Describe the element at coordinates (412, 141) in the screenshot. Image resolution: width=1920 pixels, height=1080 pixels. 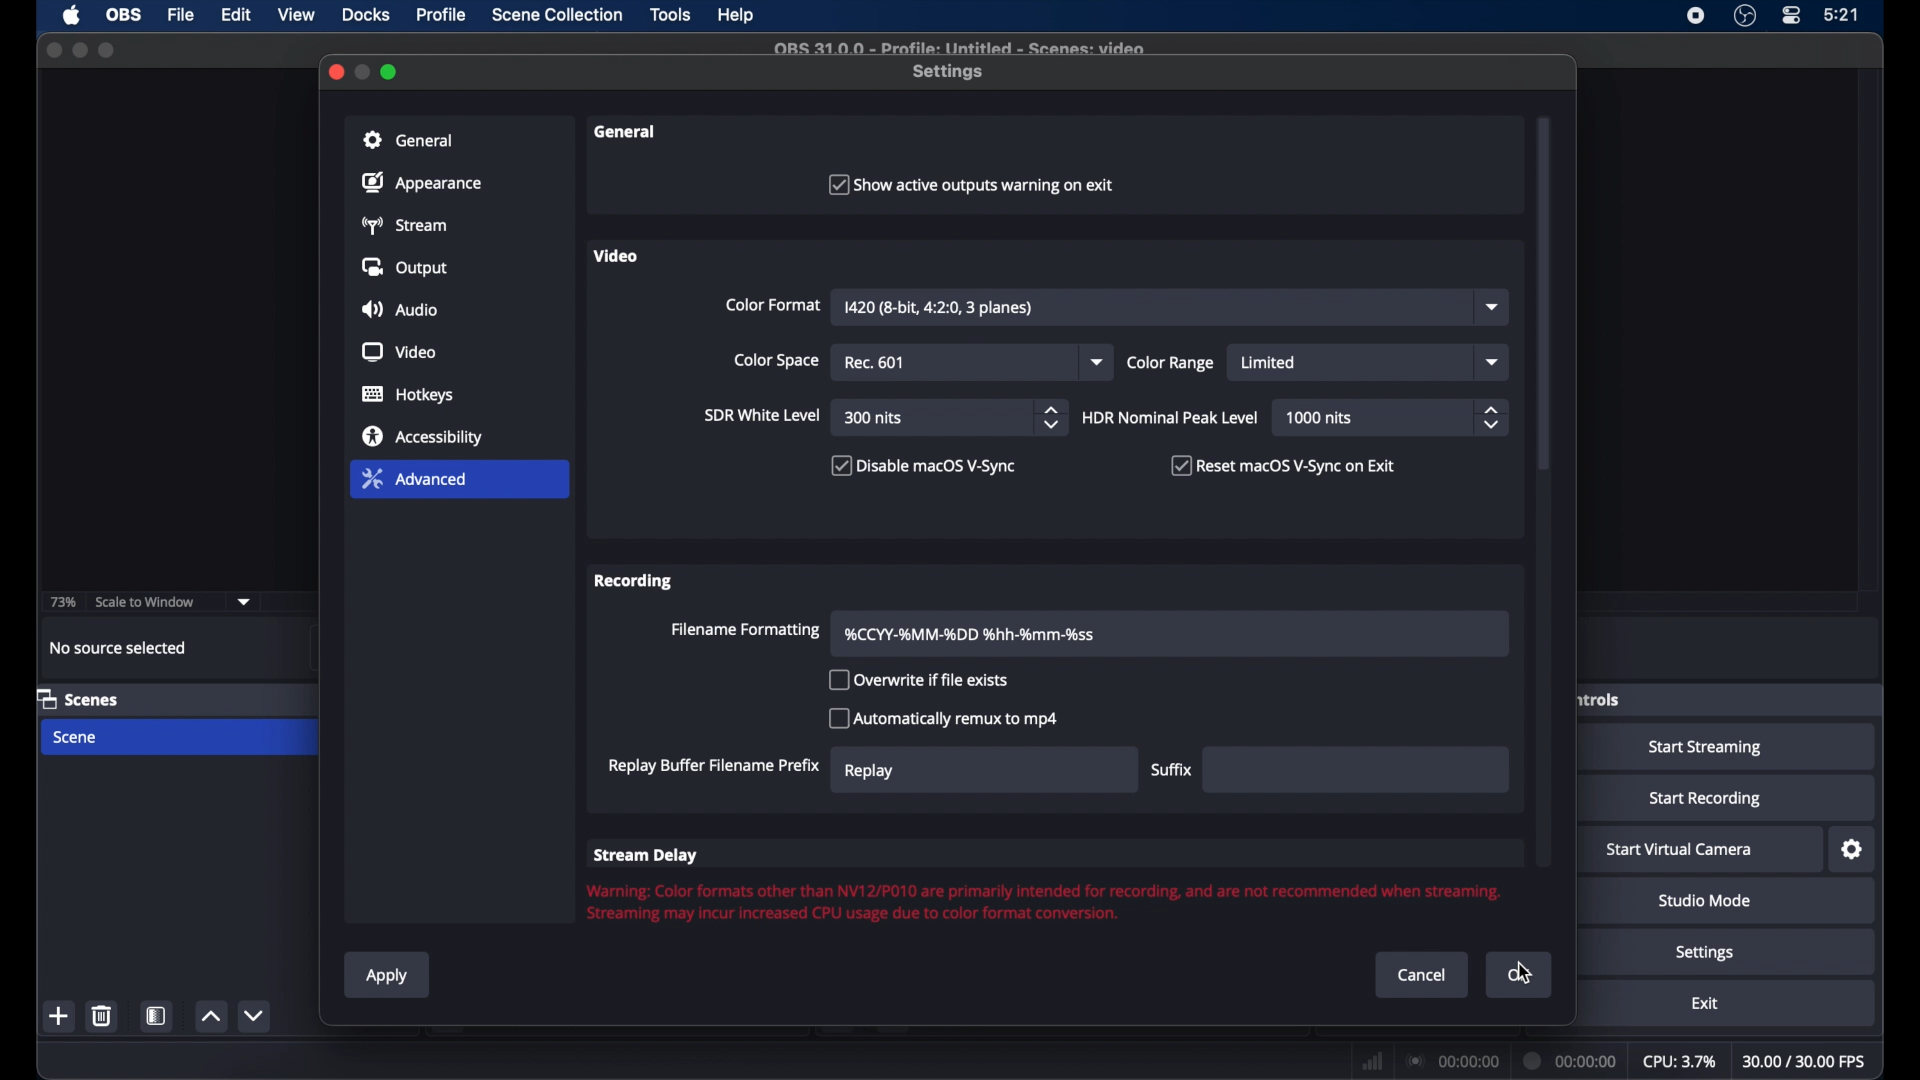
I see `general` at that location.